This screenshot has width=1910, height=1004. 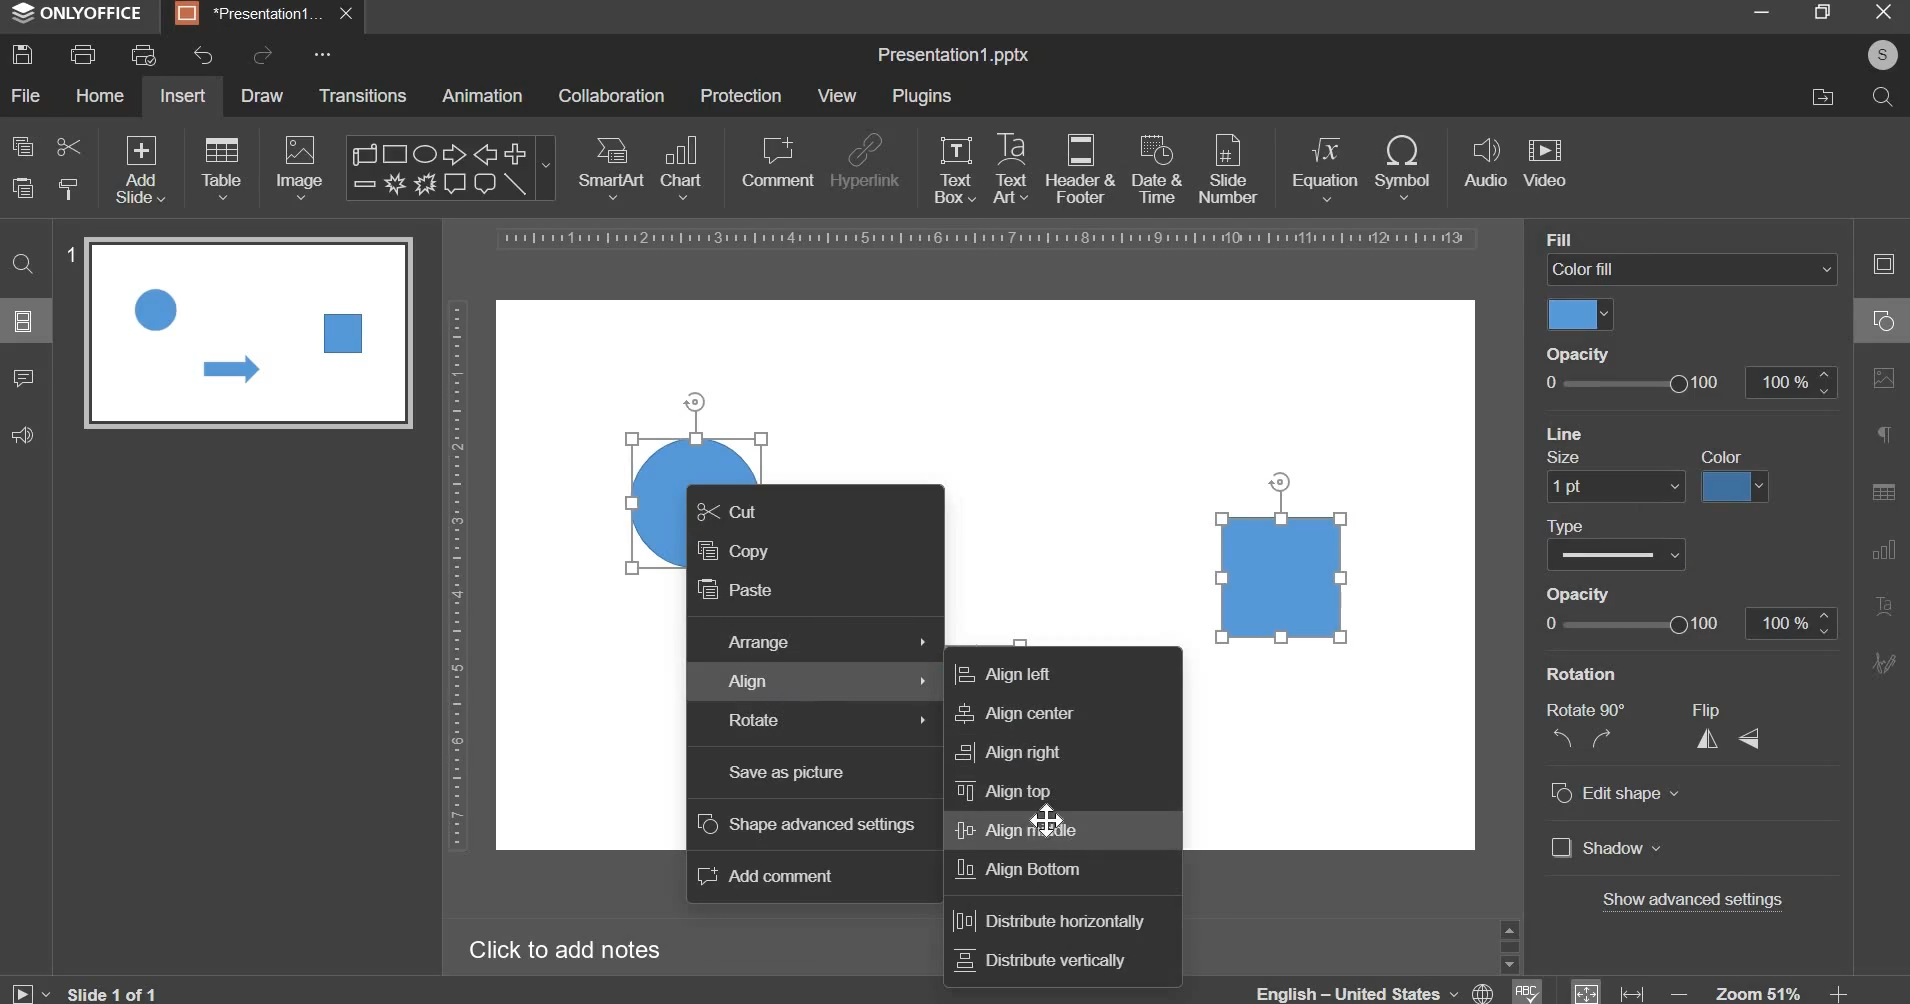 I want to click on paste, so click(x=737, y=593).